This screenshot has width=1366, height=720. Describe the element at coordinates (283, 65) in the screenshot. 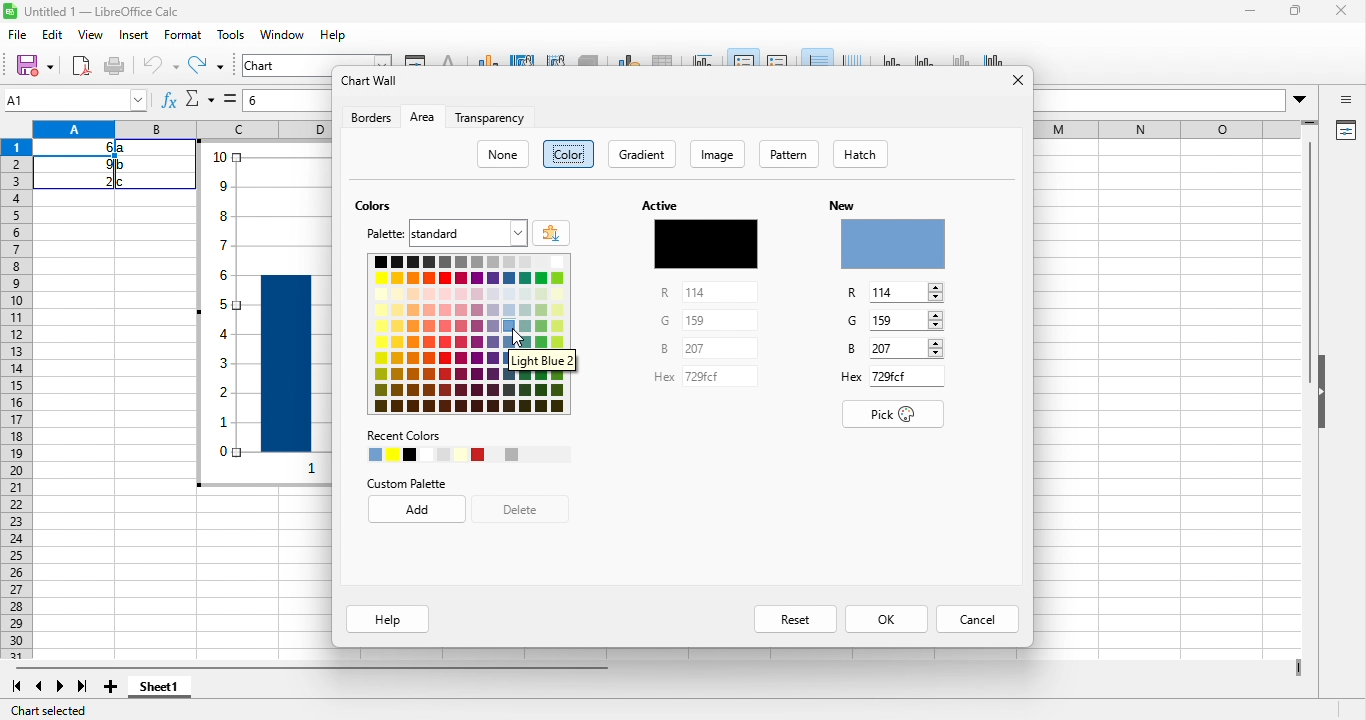

I see `chart ` at that location.